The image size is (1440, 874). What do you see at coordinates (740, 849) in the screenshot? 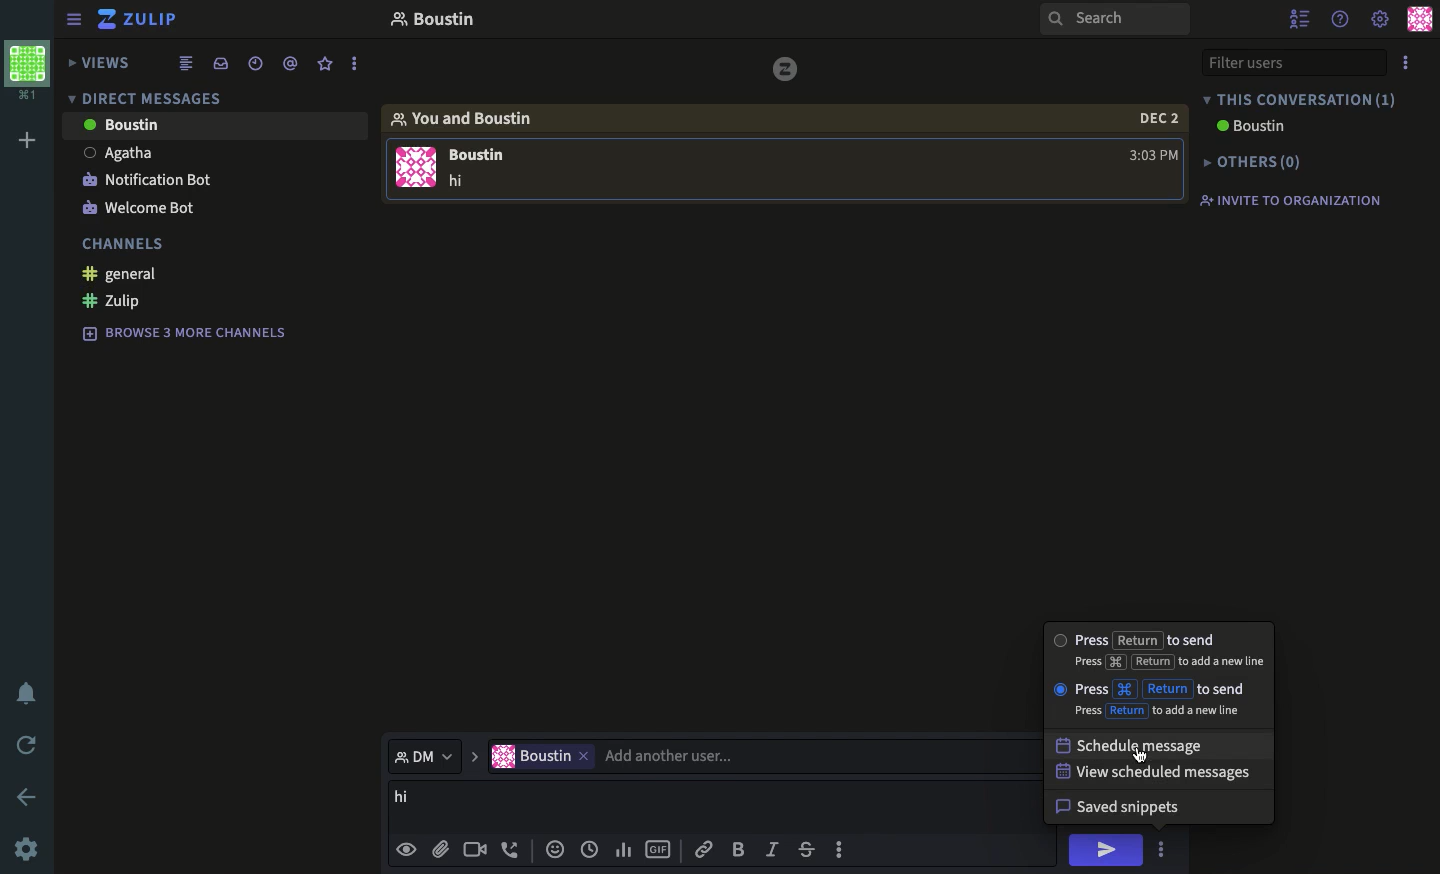
I see `bold` at bounding box center [740, 849].